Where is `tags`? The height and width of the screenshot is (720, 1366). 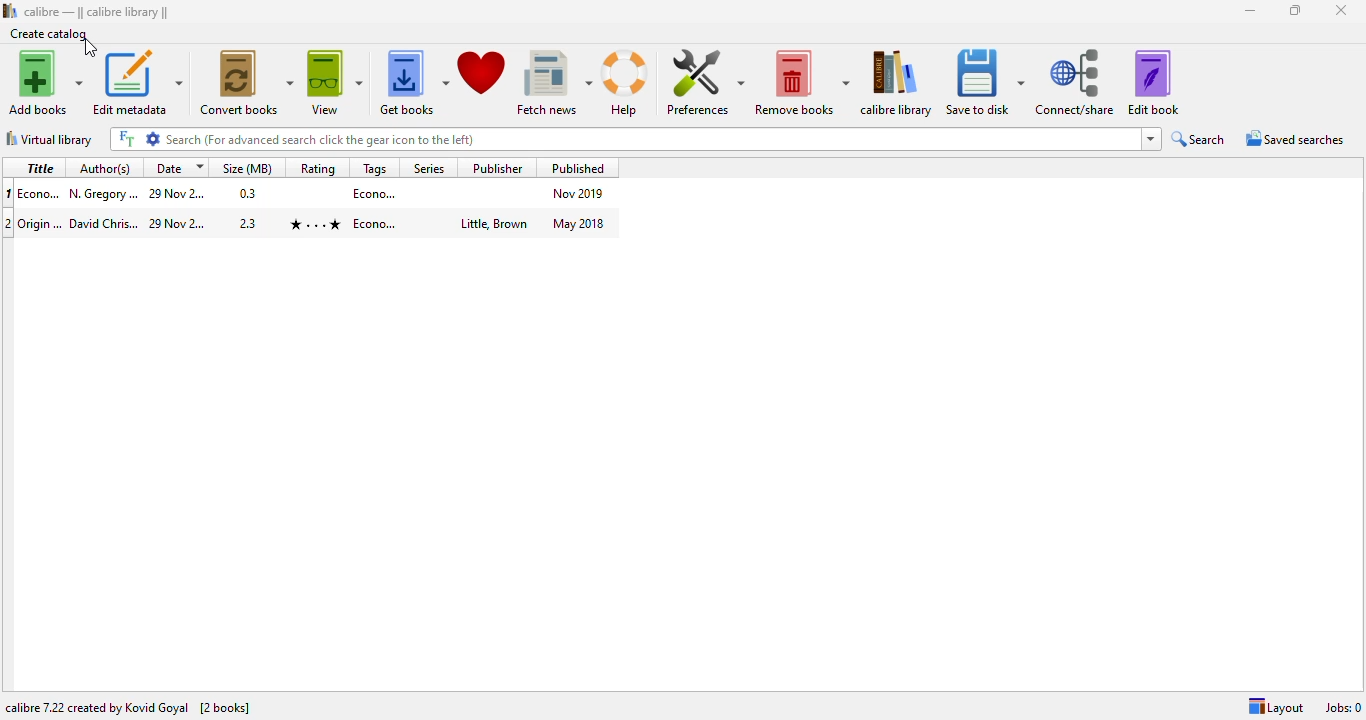 tags is located at coordinates (376, 168).